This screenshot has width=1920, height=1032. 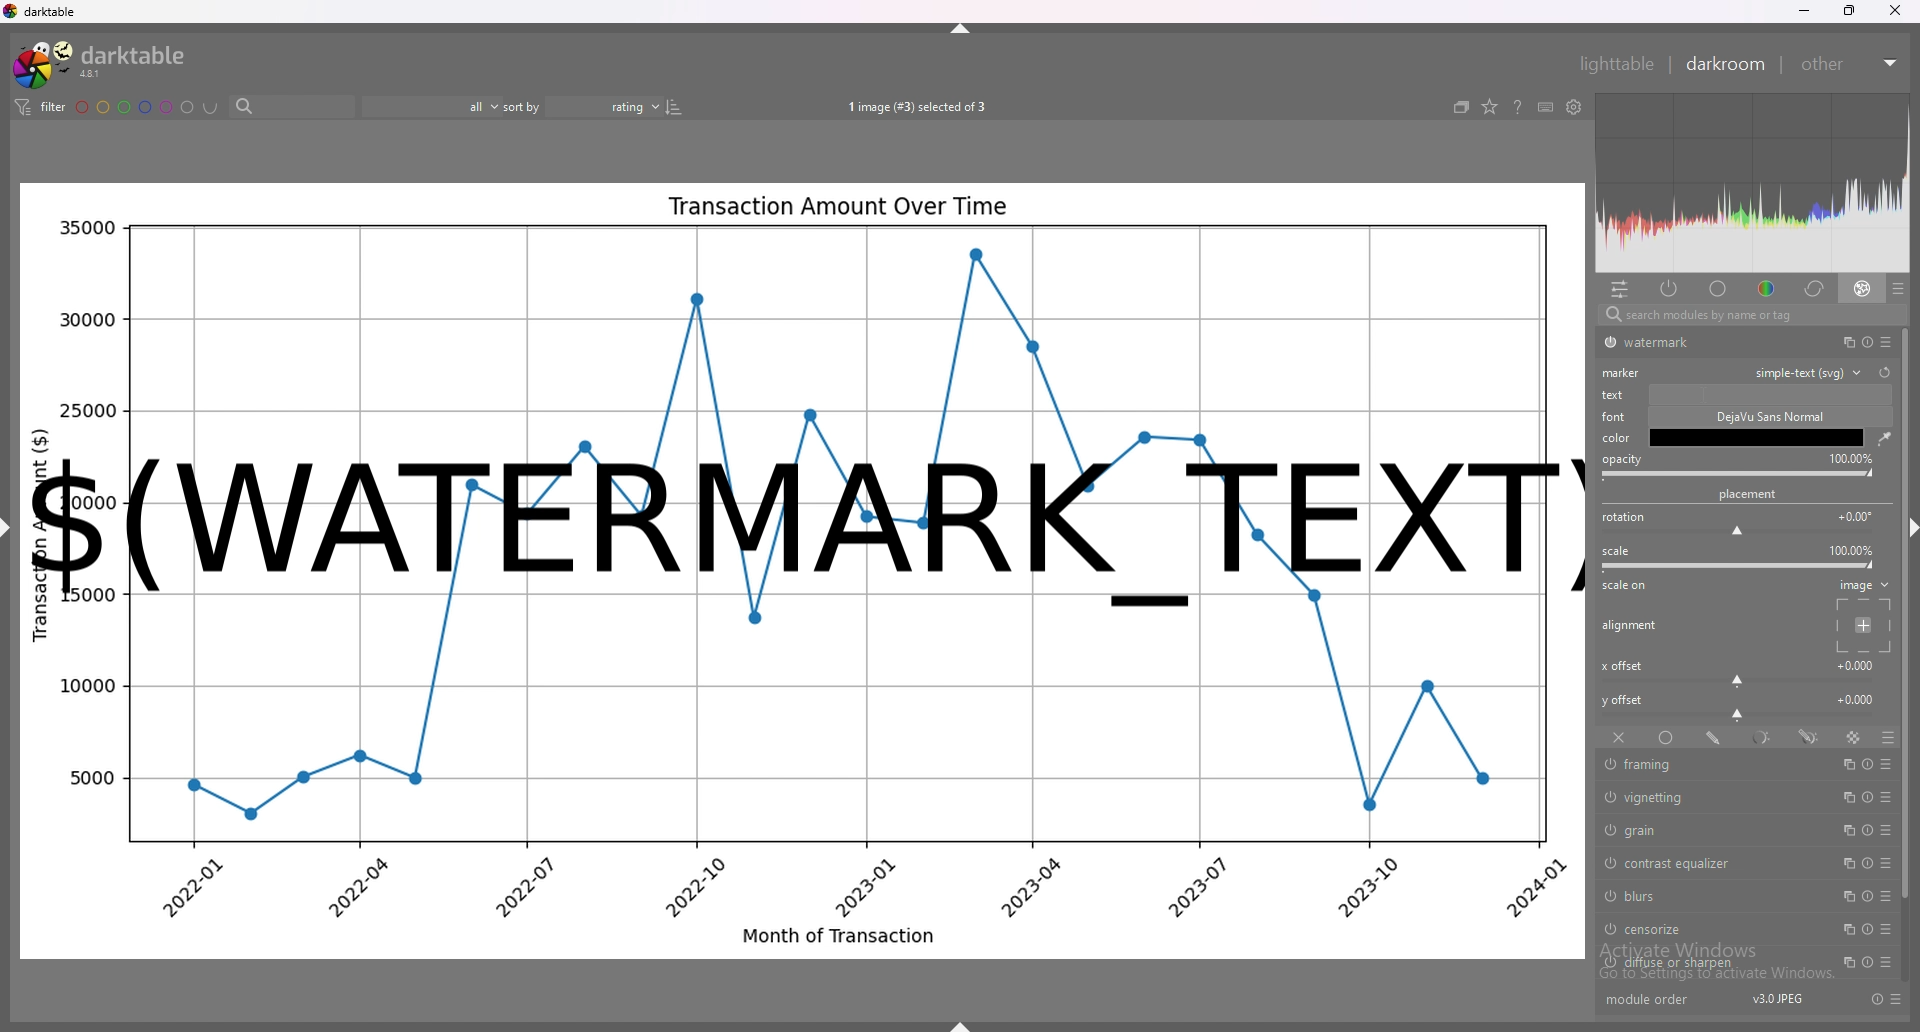 What do you see at coordinates (1857, 698) in the screenshot?
I see `y offset` at bounding box center [1857, 698].